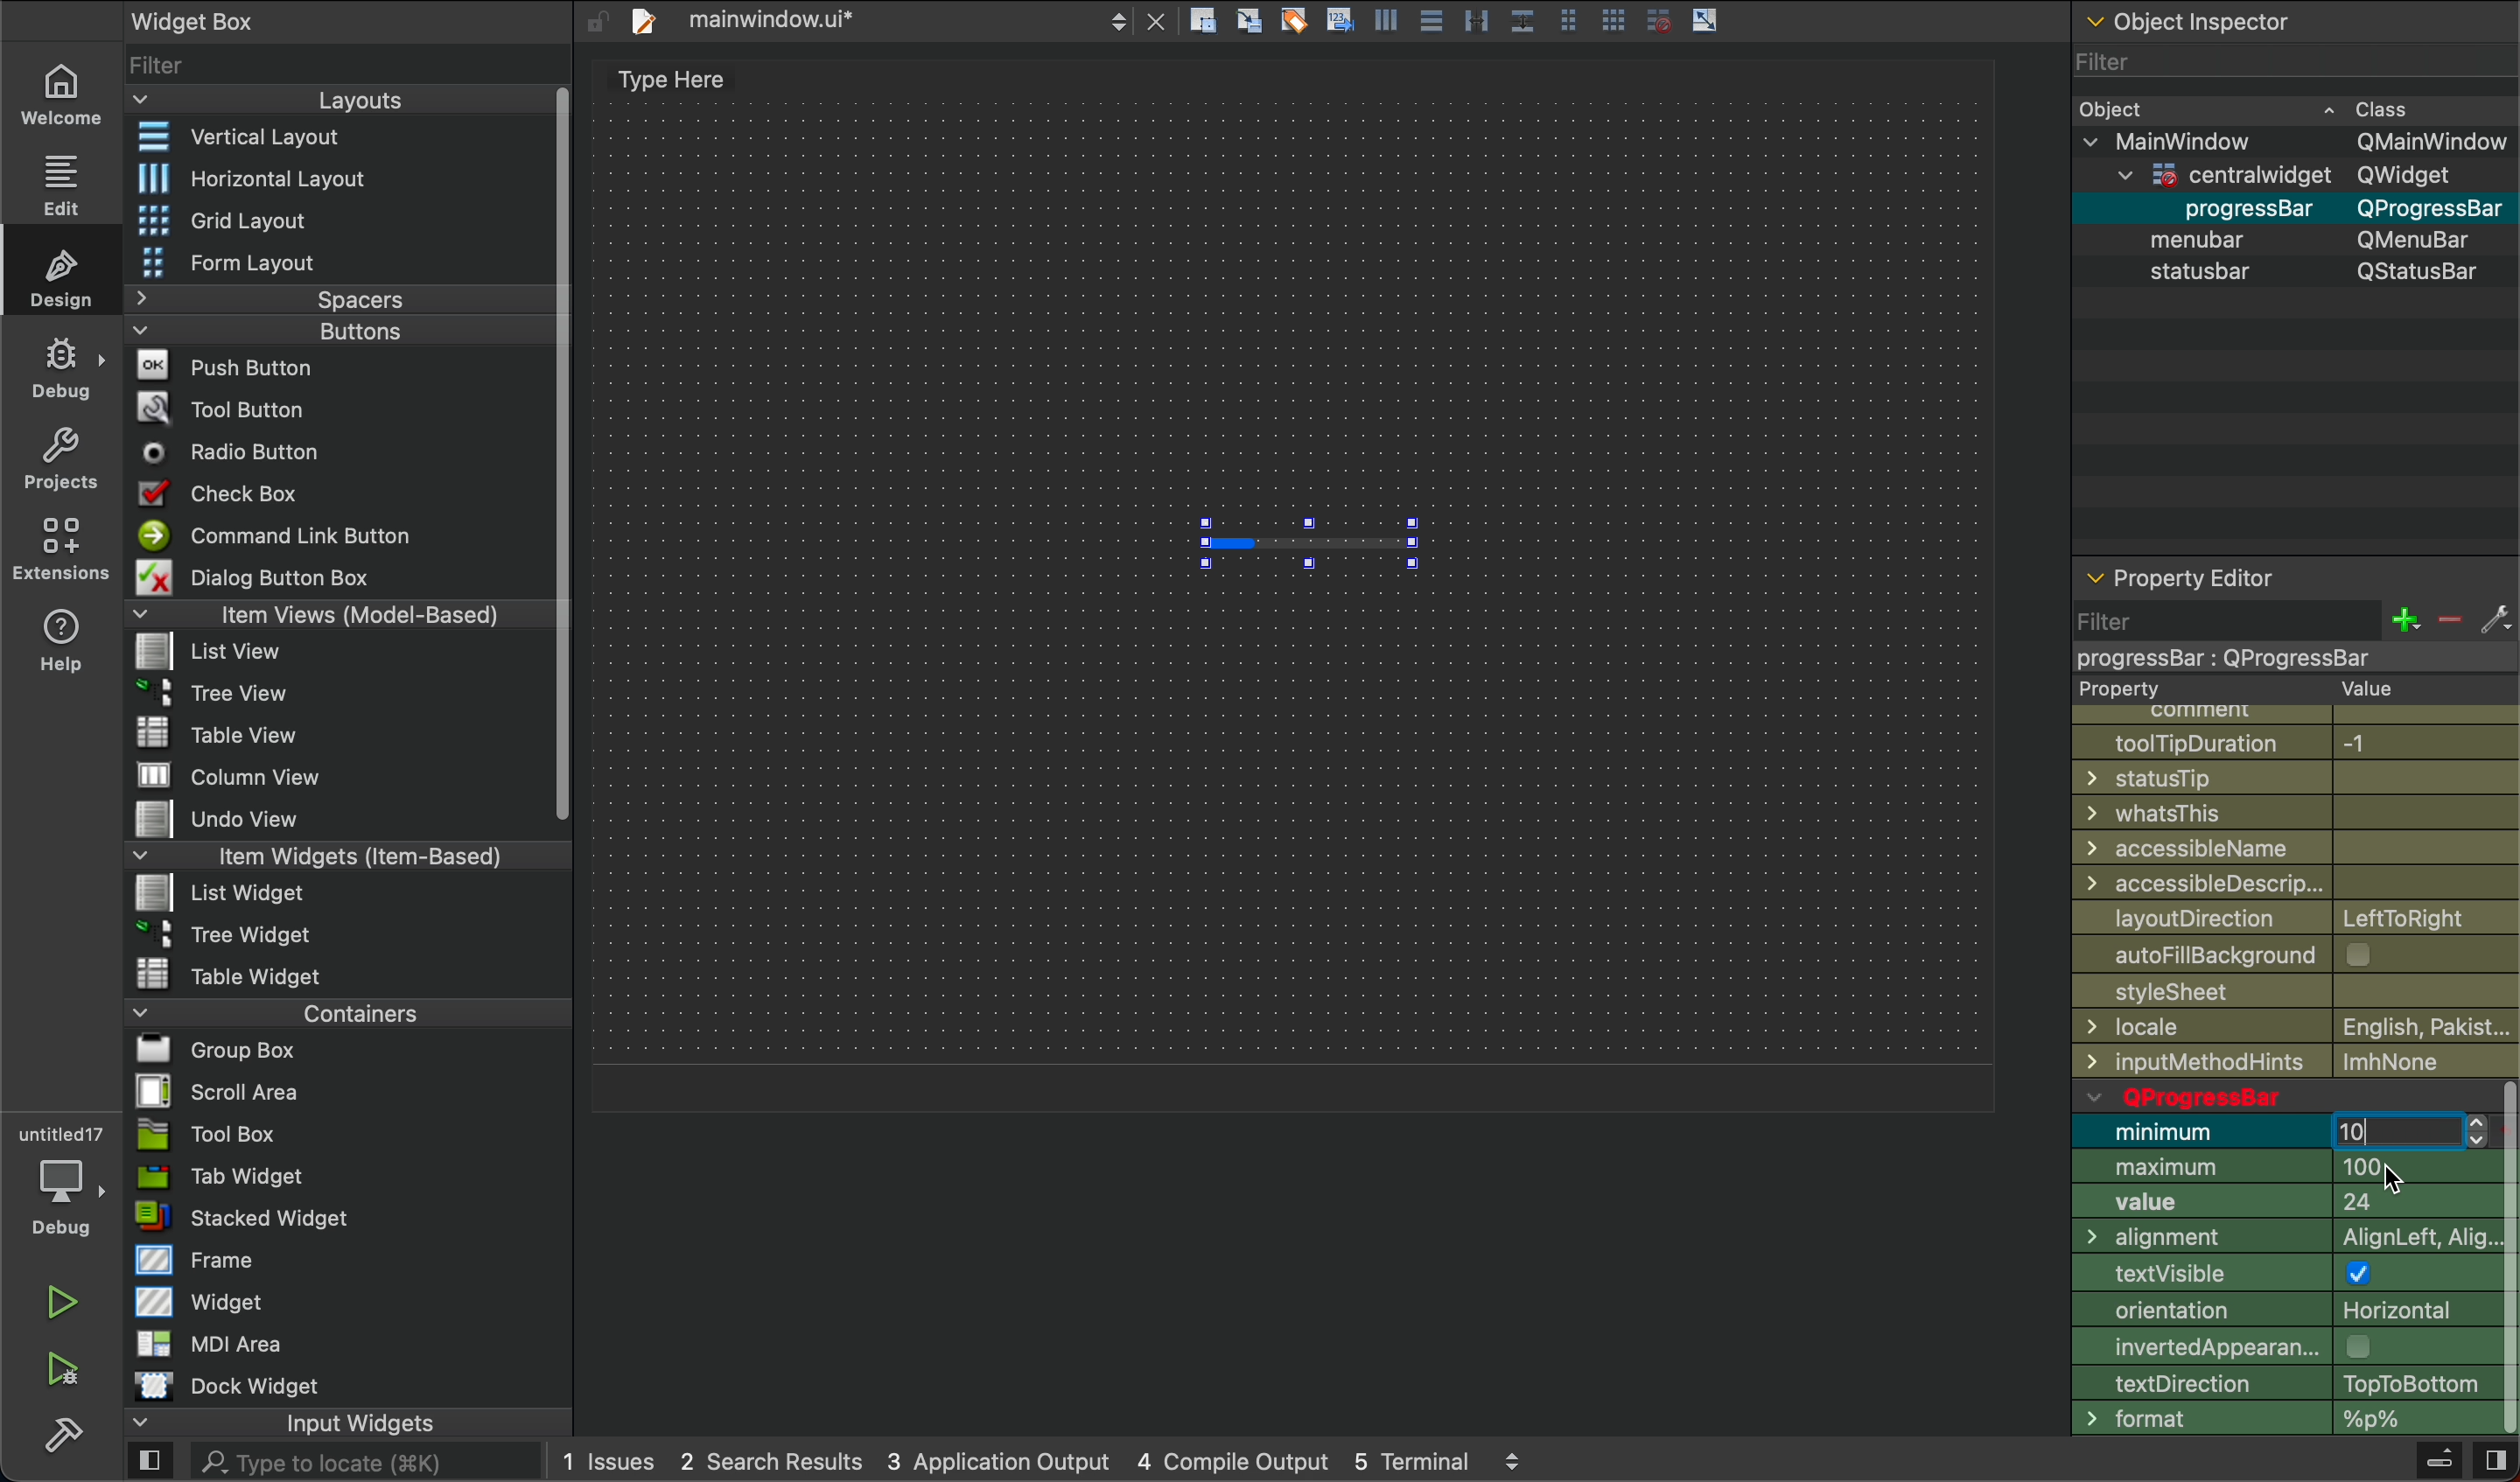  I want to click on filter, so click(2290, 635).